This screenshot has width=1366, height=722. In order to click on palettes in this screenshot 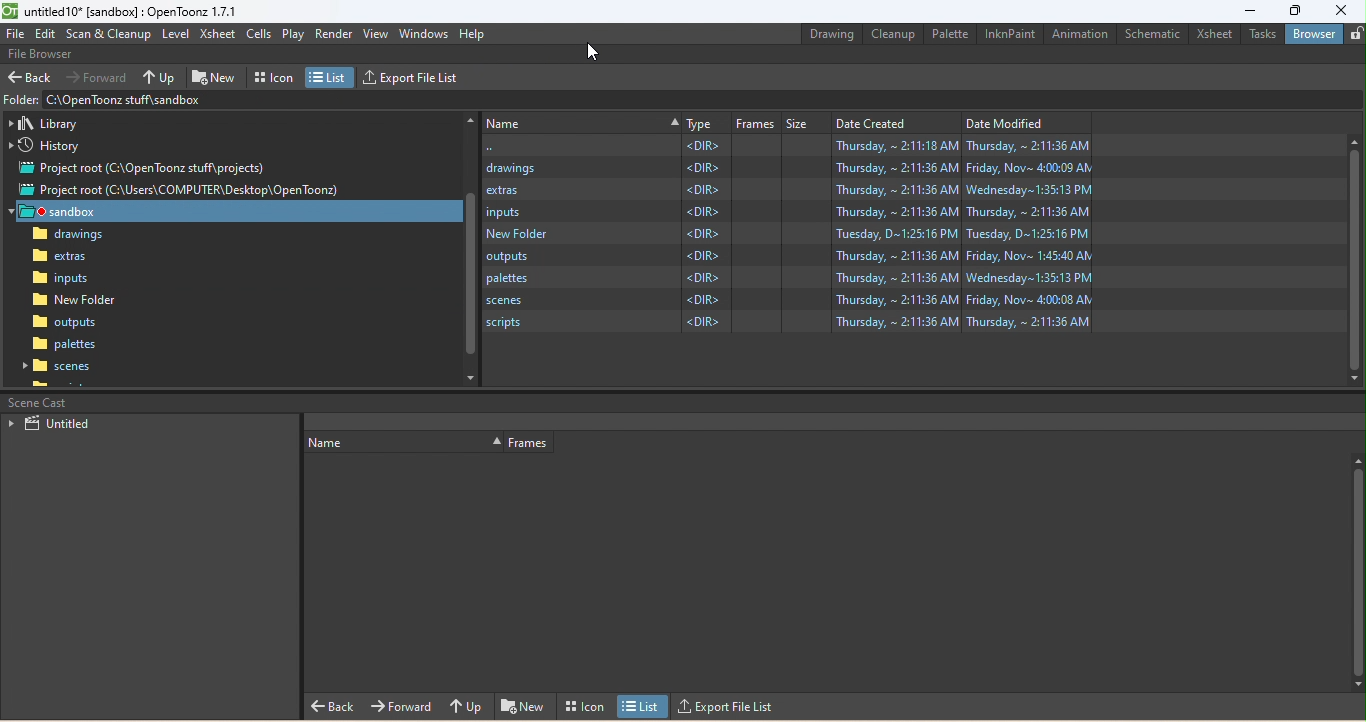, I will do `click(64, 322)`.